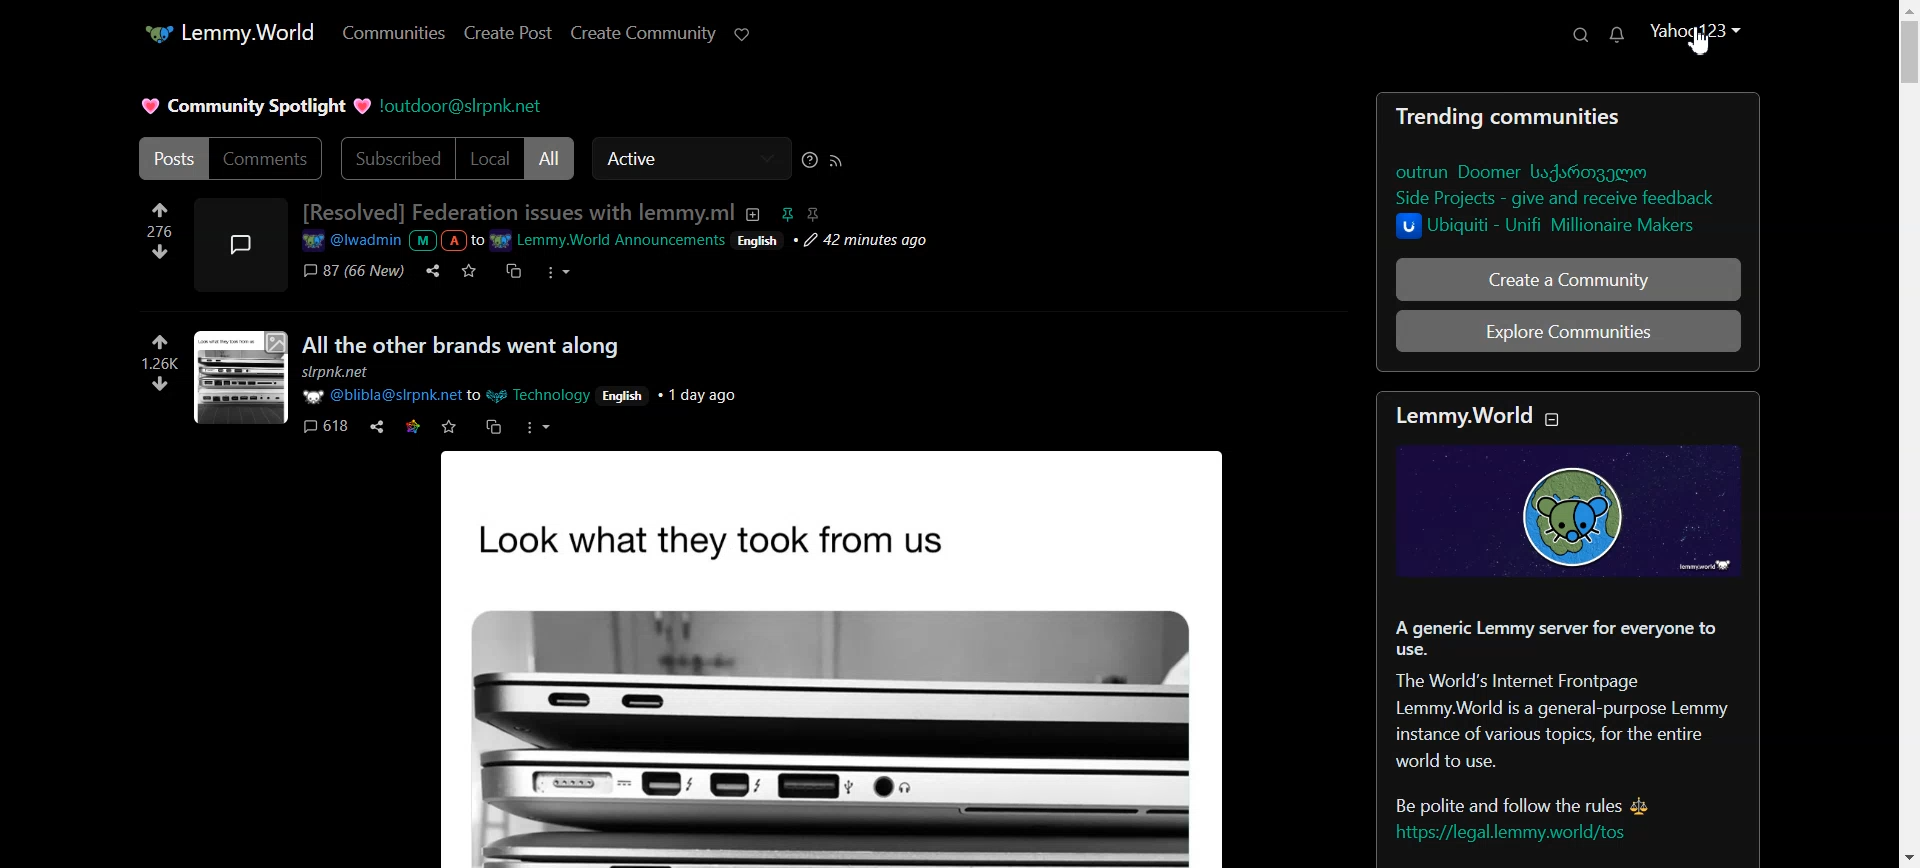 The width and height of the screenshot is (1920, 868). What do you see at coordinates (492, 426) in the screenshot?
I see `copy` at bounding box center [492, 426].